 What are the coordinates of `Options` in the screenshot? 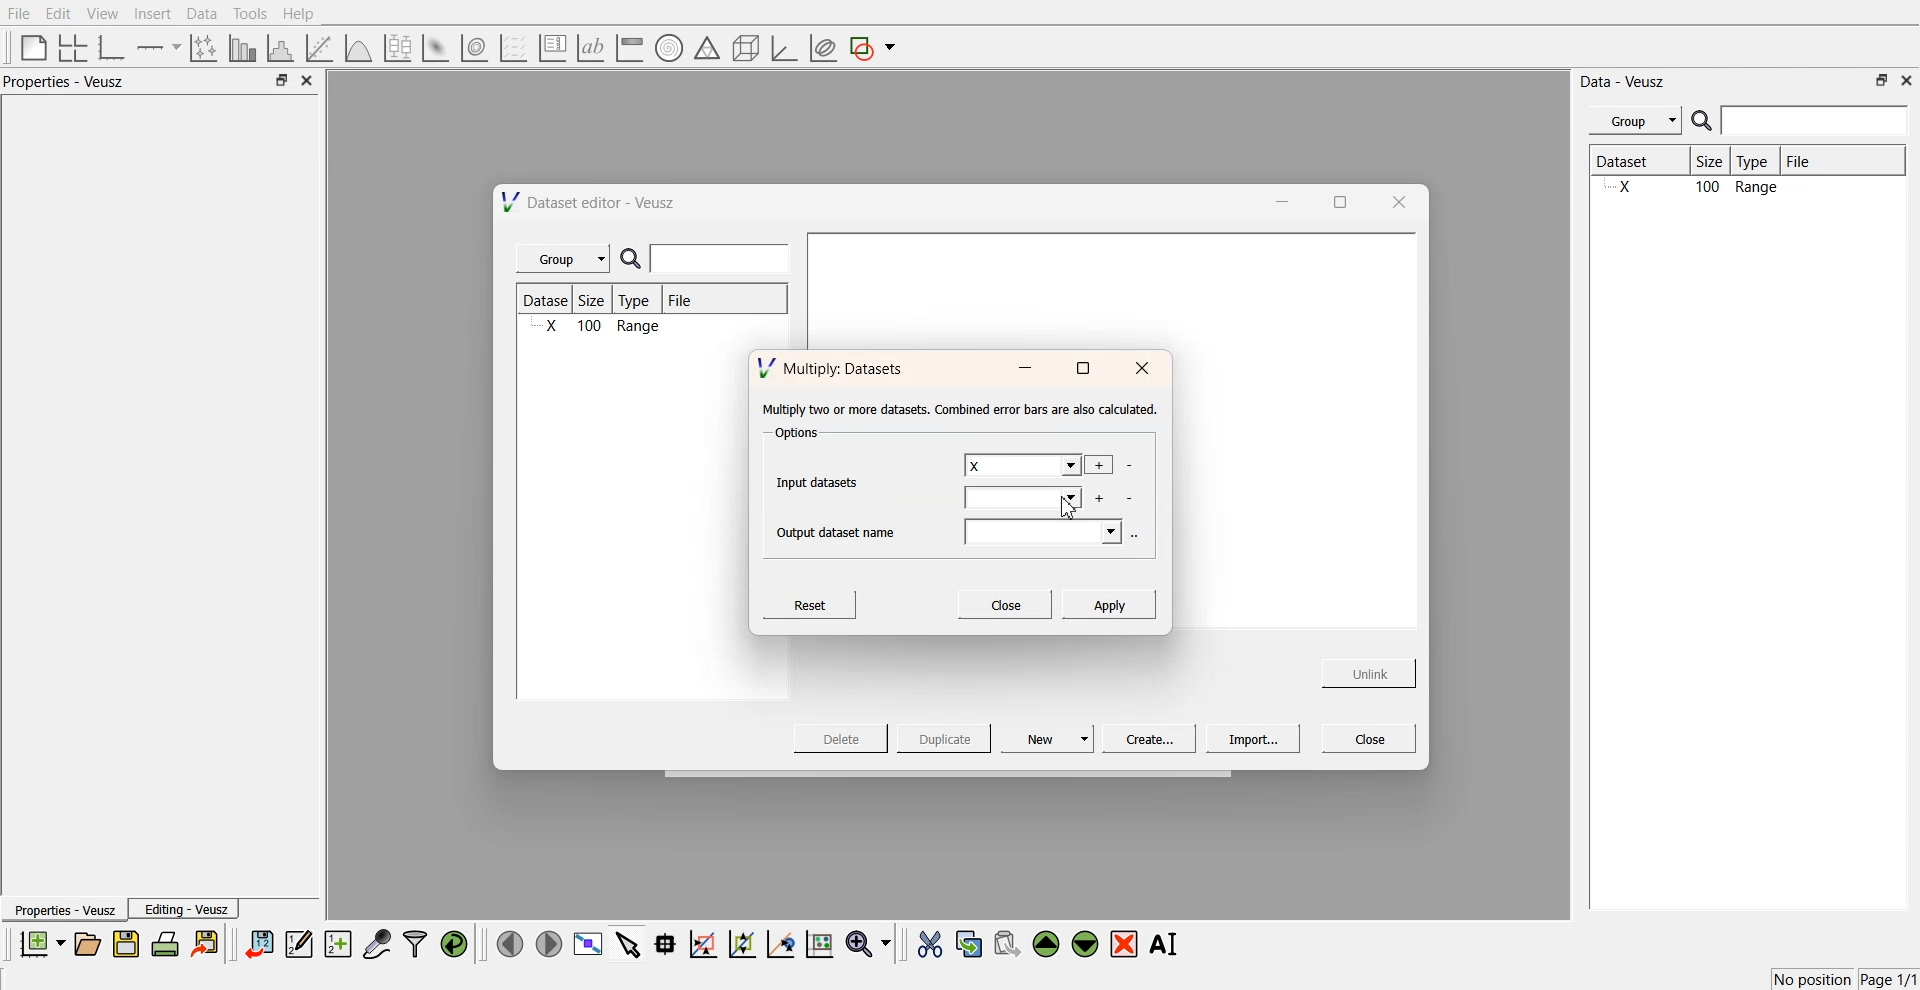 It's located at (794, 435).